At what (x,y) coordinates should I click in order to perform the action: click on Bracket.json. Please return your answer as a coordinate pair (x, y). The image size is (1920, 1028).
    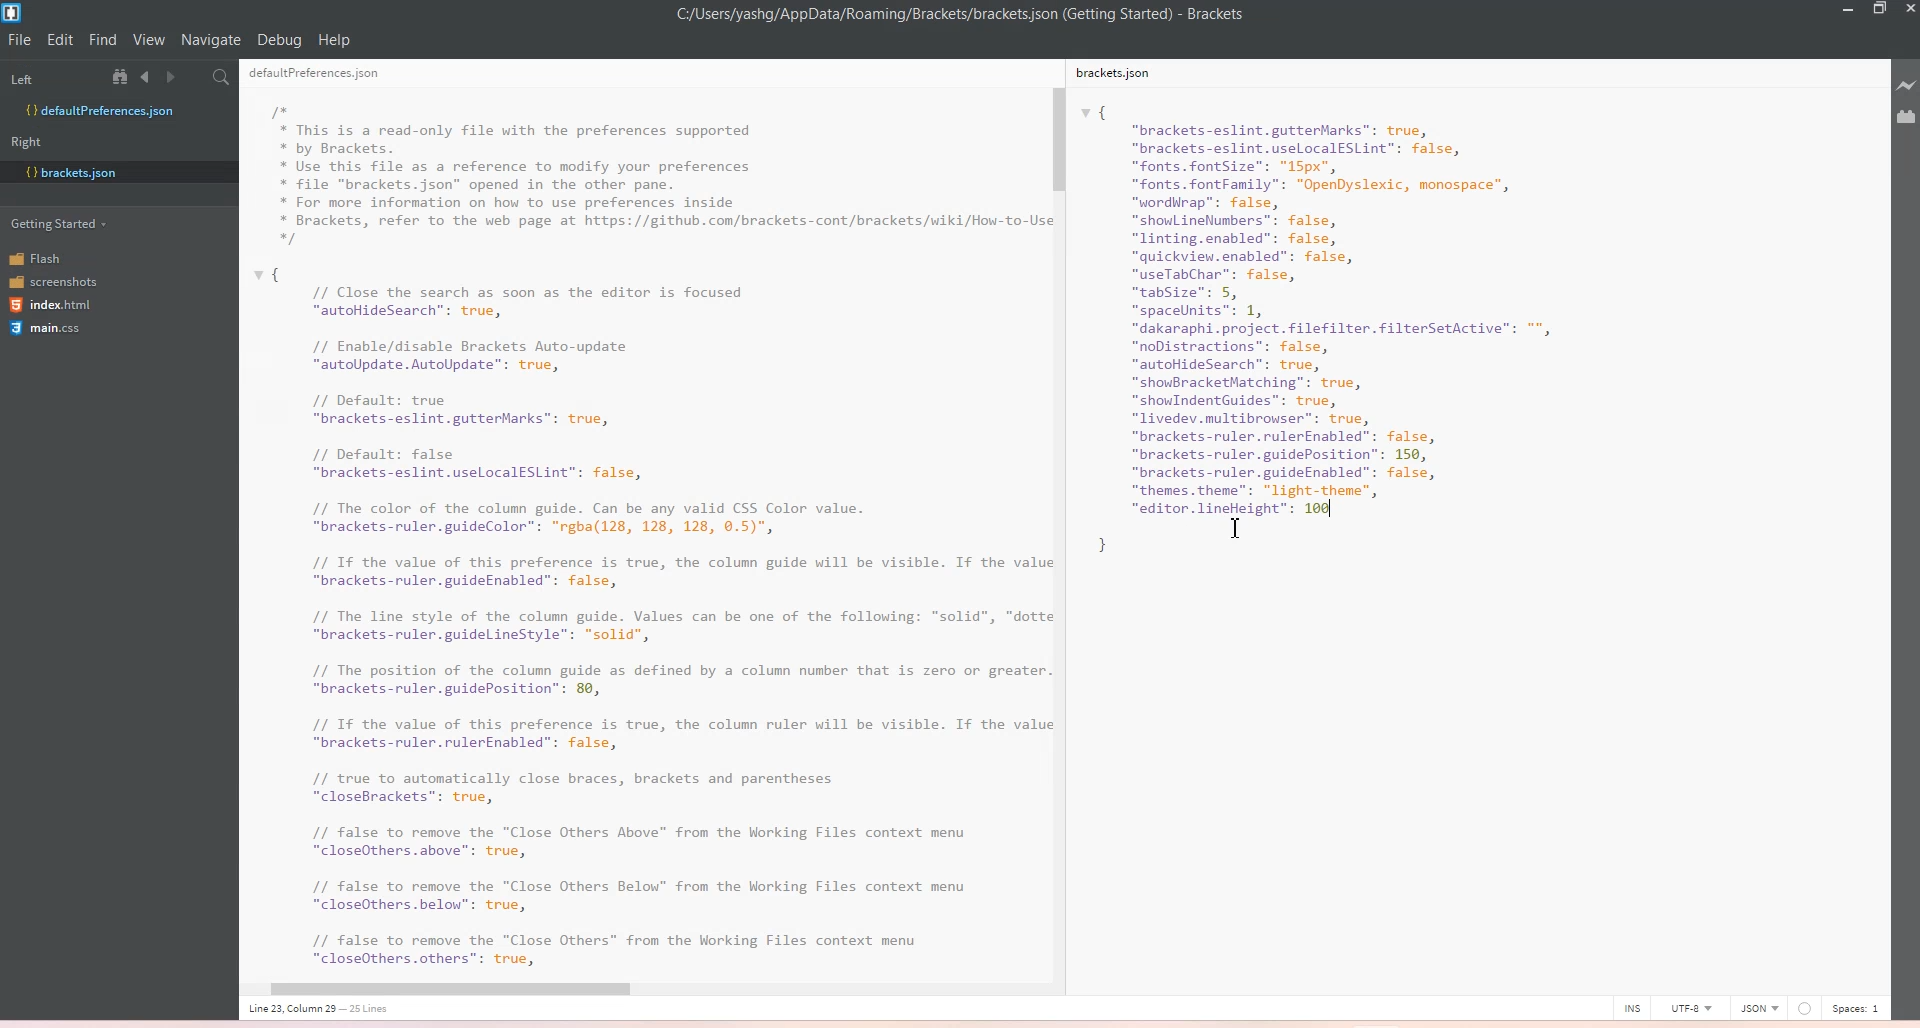
    Looking at the image, I should click on (76, 170).